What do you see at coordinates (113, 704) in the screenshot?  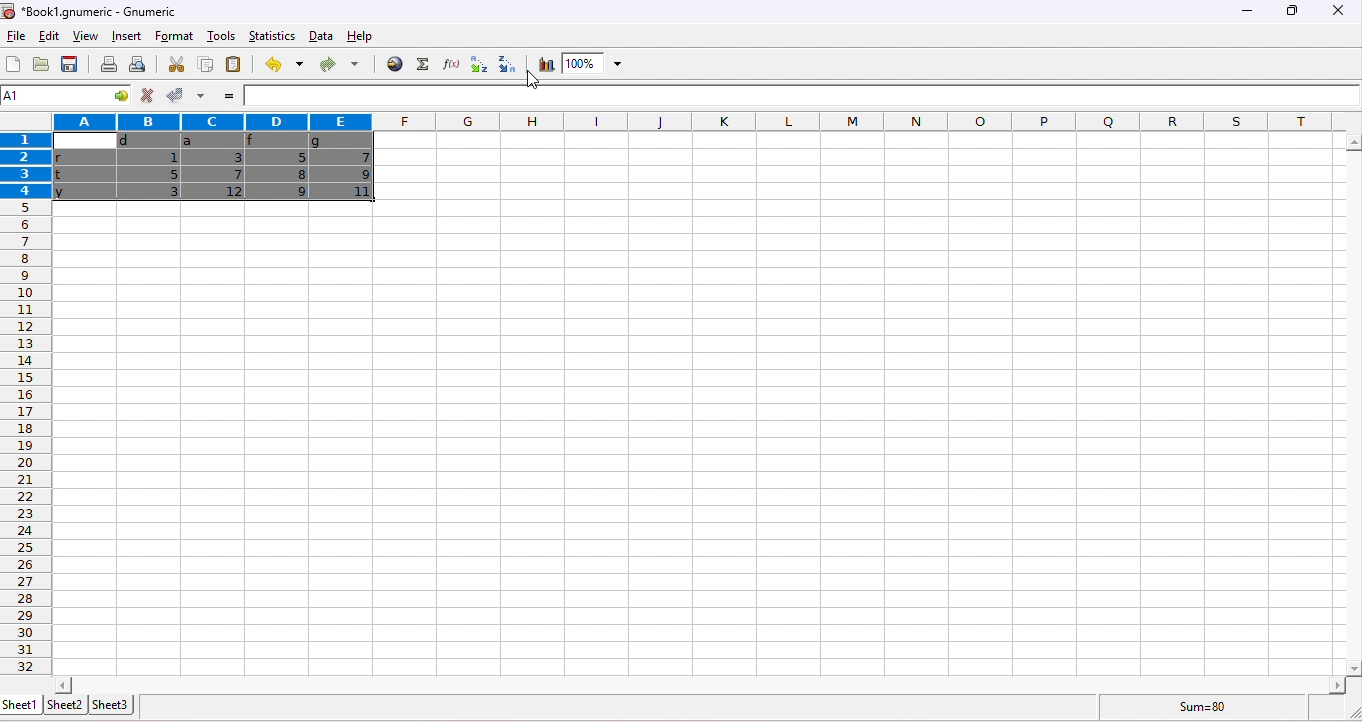 I see `sheet3` at bounding box center [113, 704].